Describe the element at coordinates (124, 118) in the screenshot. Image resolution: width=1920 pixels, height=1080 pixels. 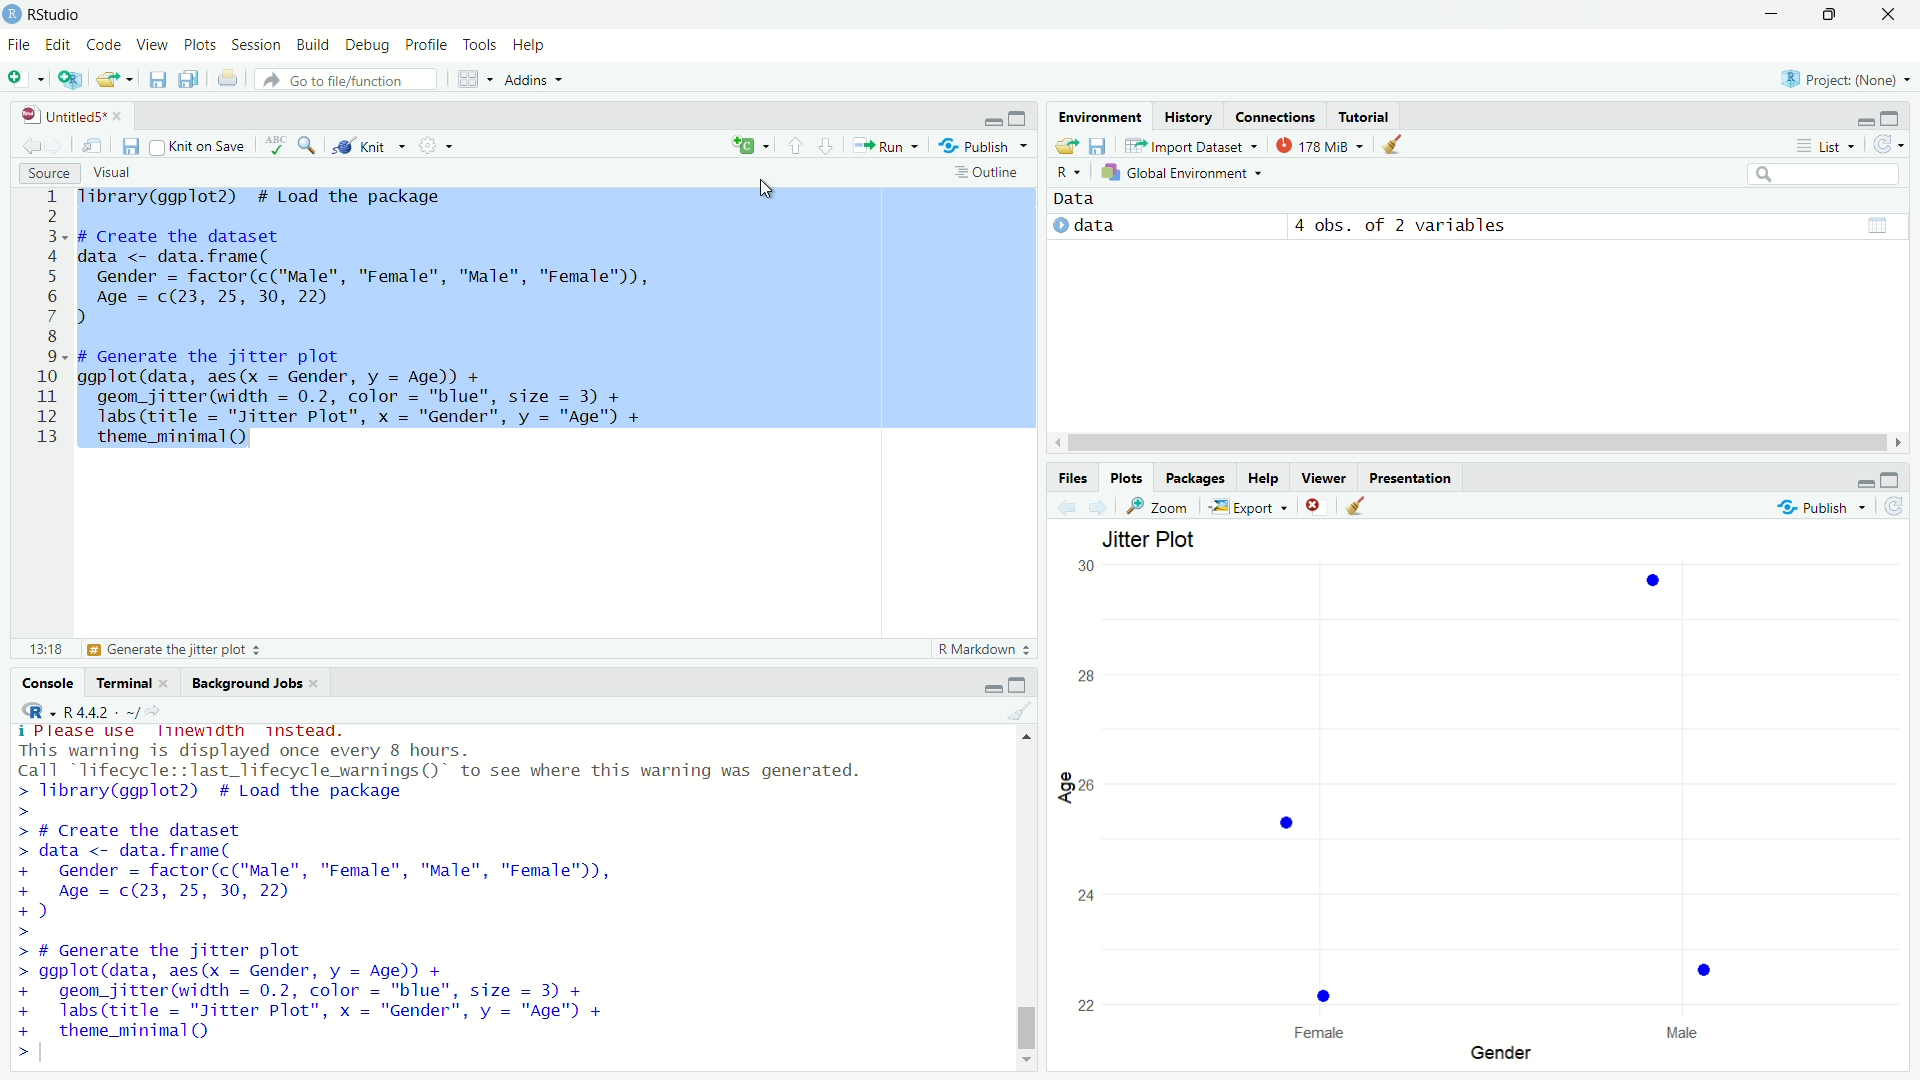
I see `close` at that location.